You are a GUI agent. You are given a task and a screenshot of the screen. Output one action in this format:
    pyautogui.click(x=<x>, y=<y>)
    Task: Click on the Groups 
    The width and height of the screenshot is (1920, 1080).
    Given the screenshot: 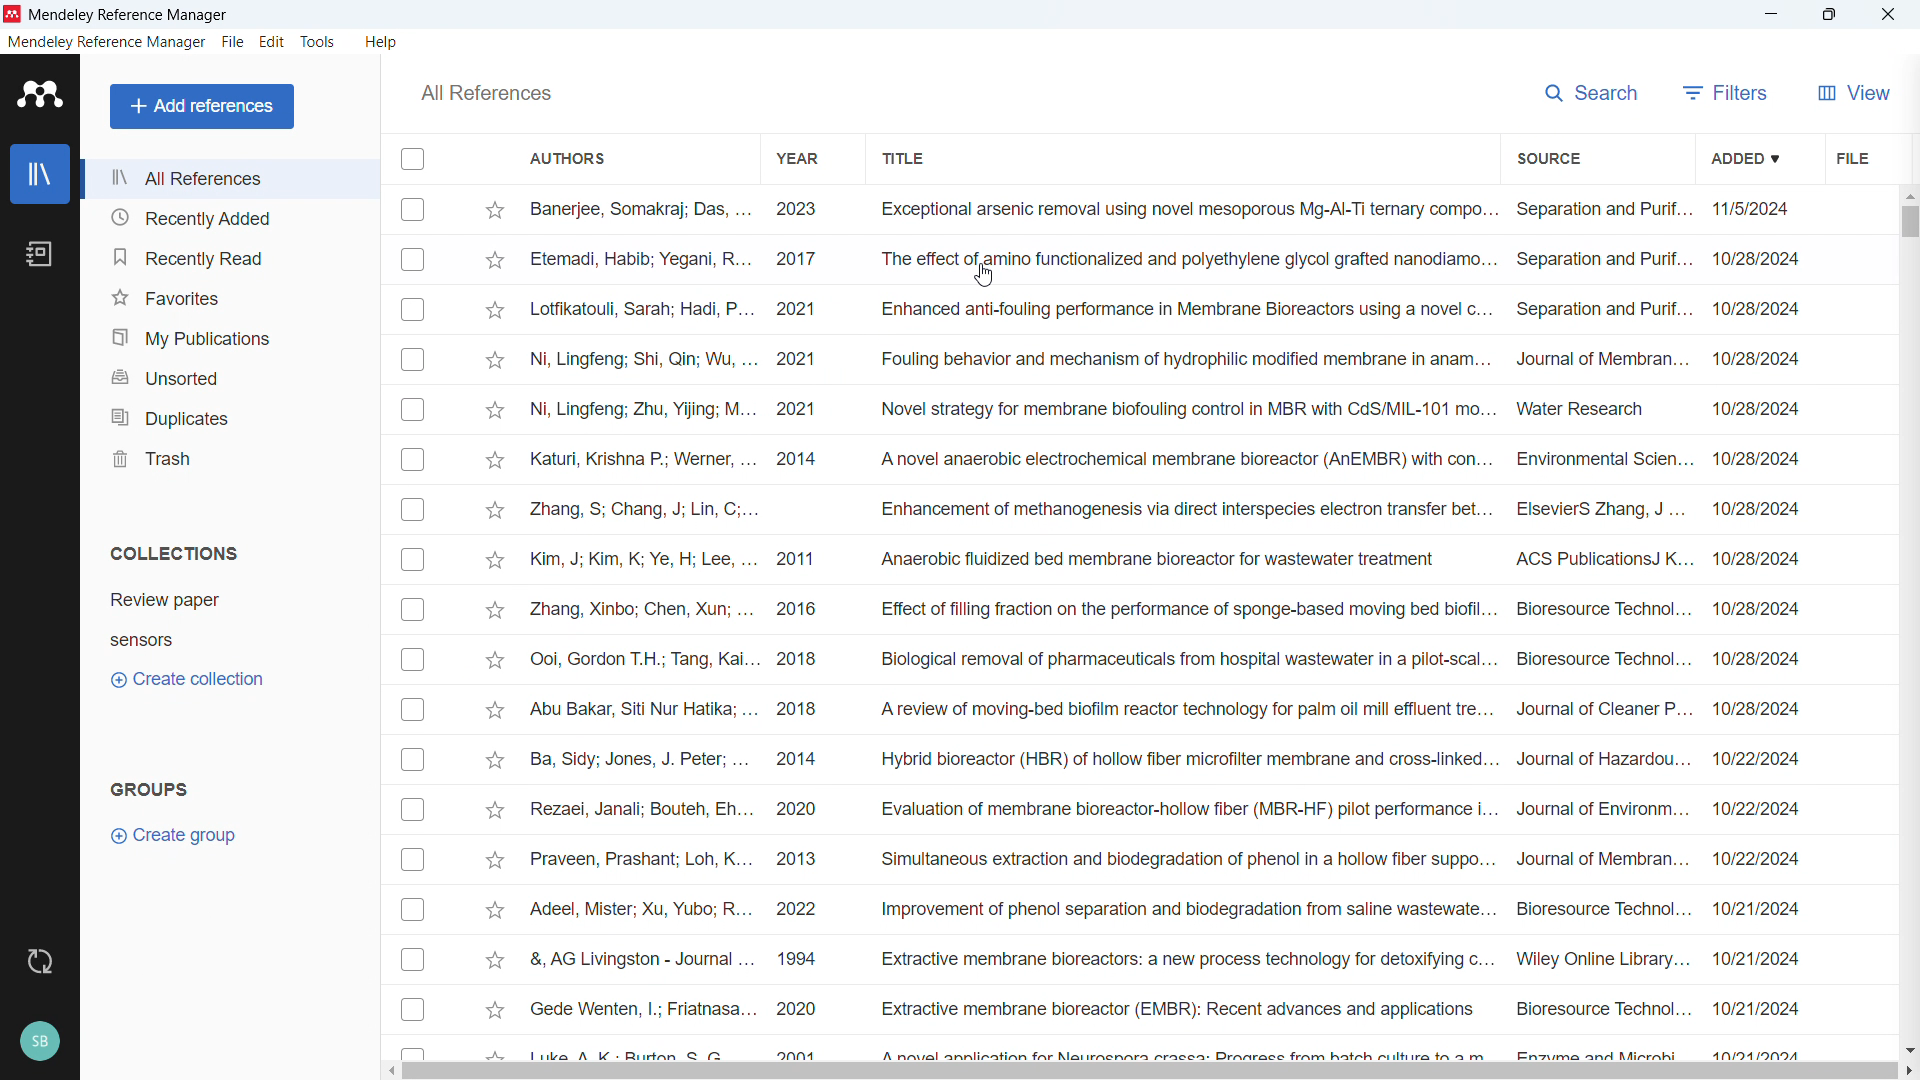 What is the action you would take?
    pyautogui.click(x=149, y=791)
    